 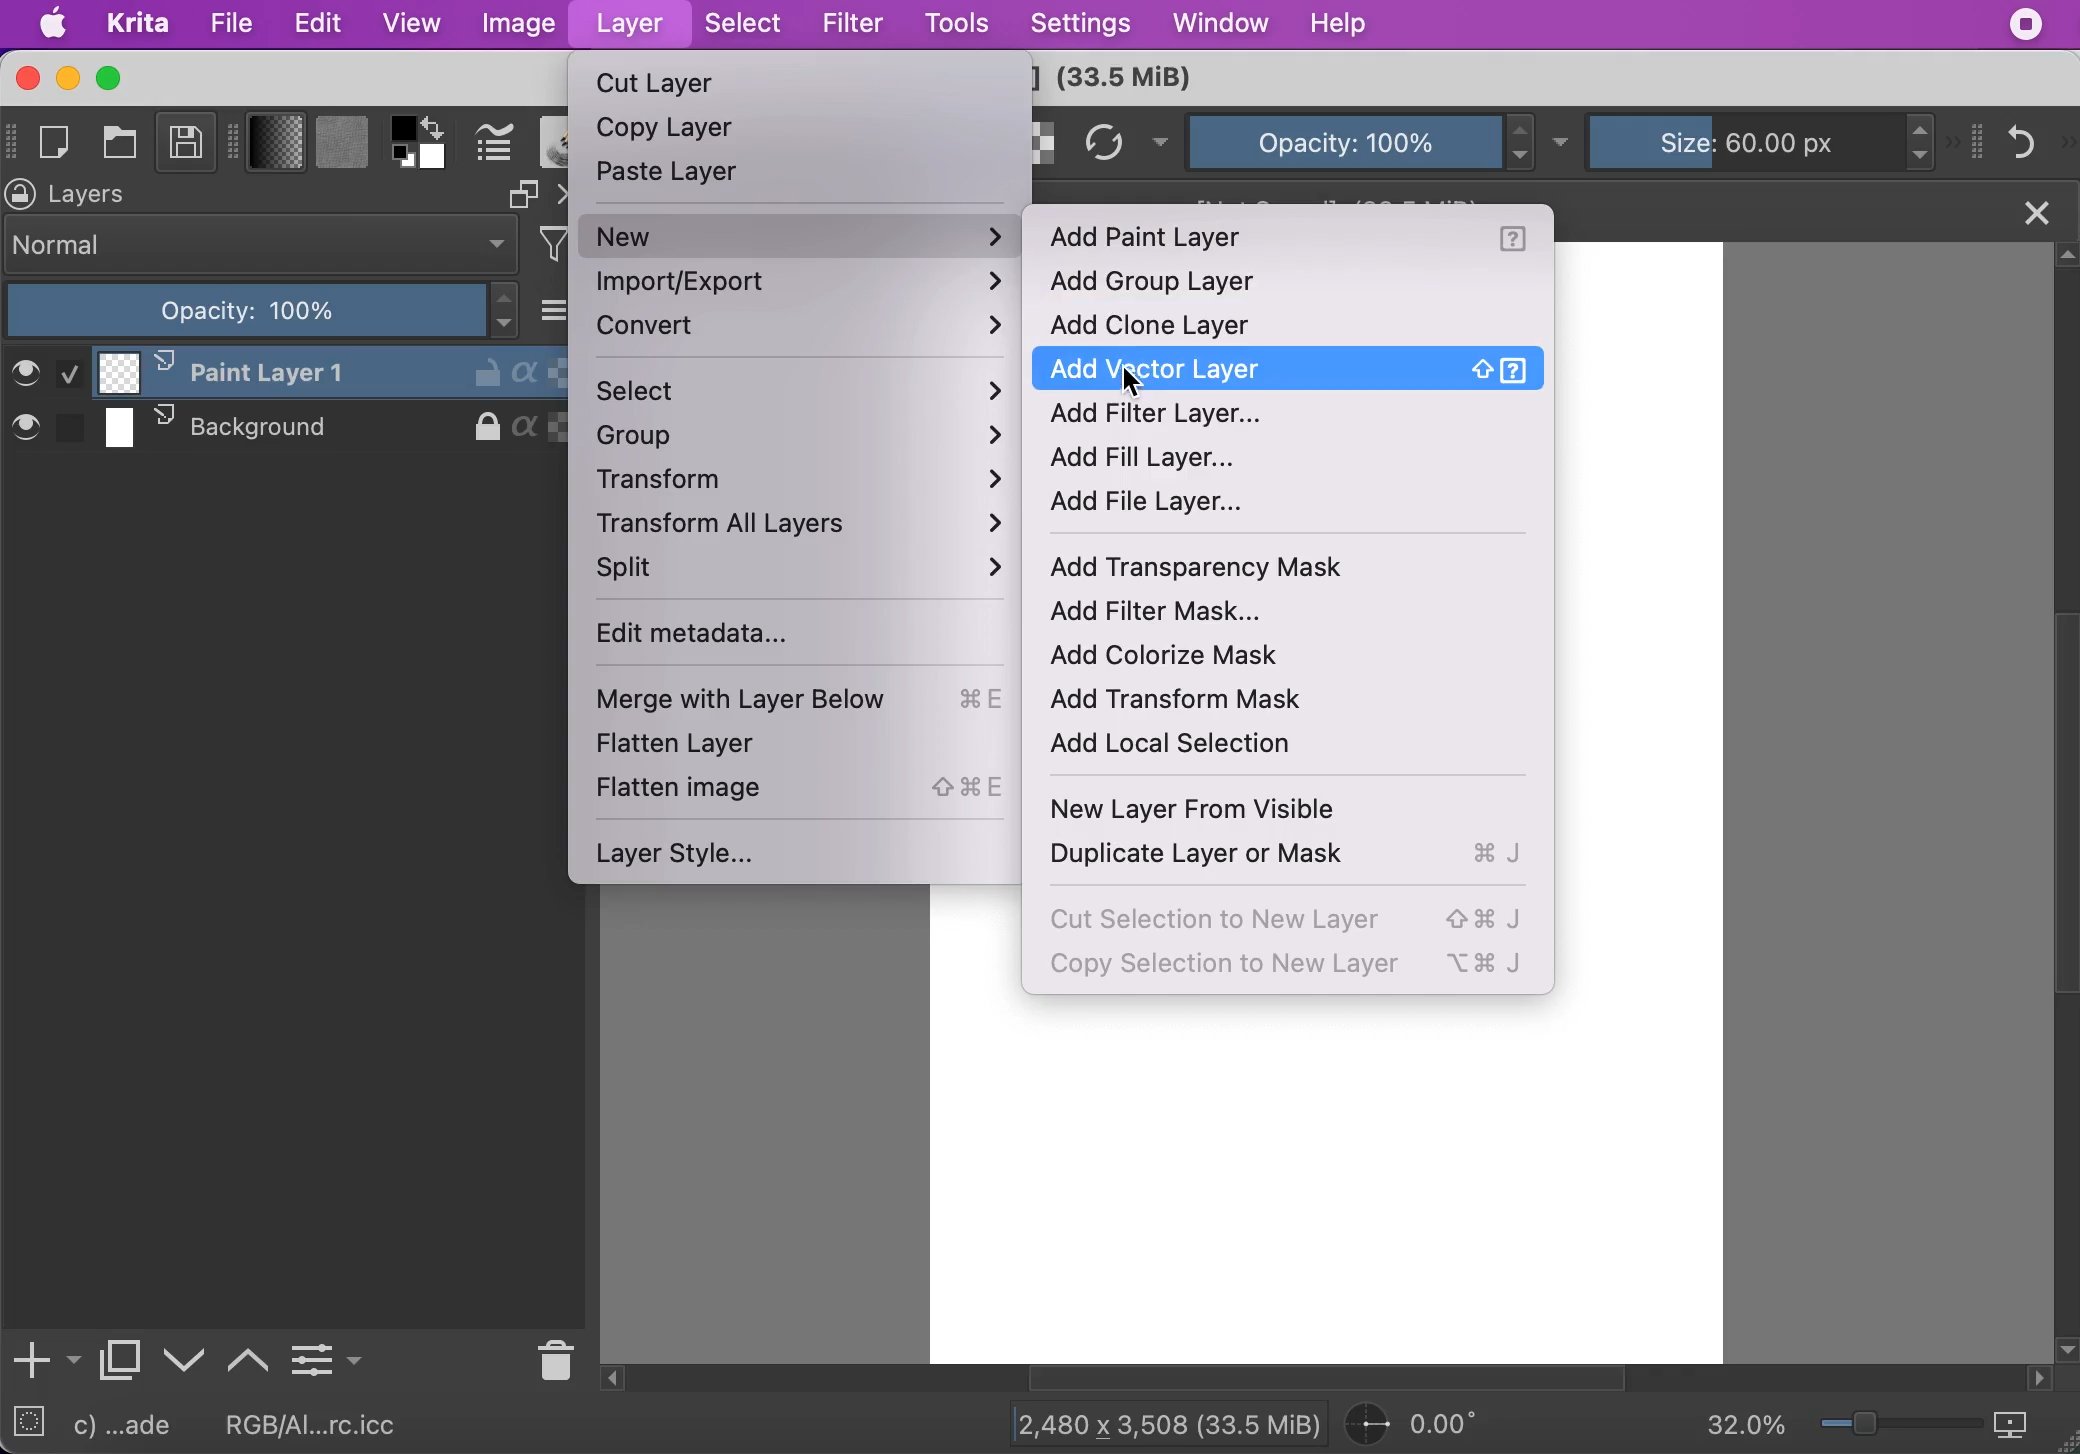 What do you see at coordinates (1746, 1427) in the screenshot?
I see `zoom percentage` at bounding box center [1746, 1427].